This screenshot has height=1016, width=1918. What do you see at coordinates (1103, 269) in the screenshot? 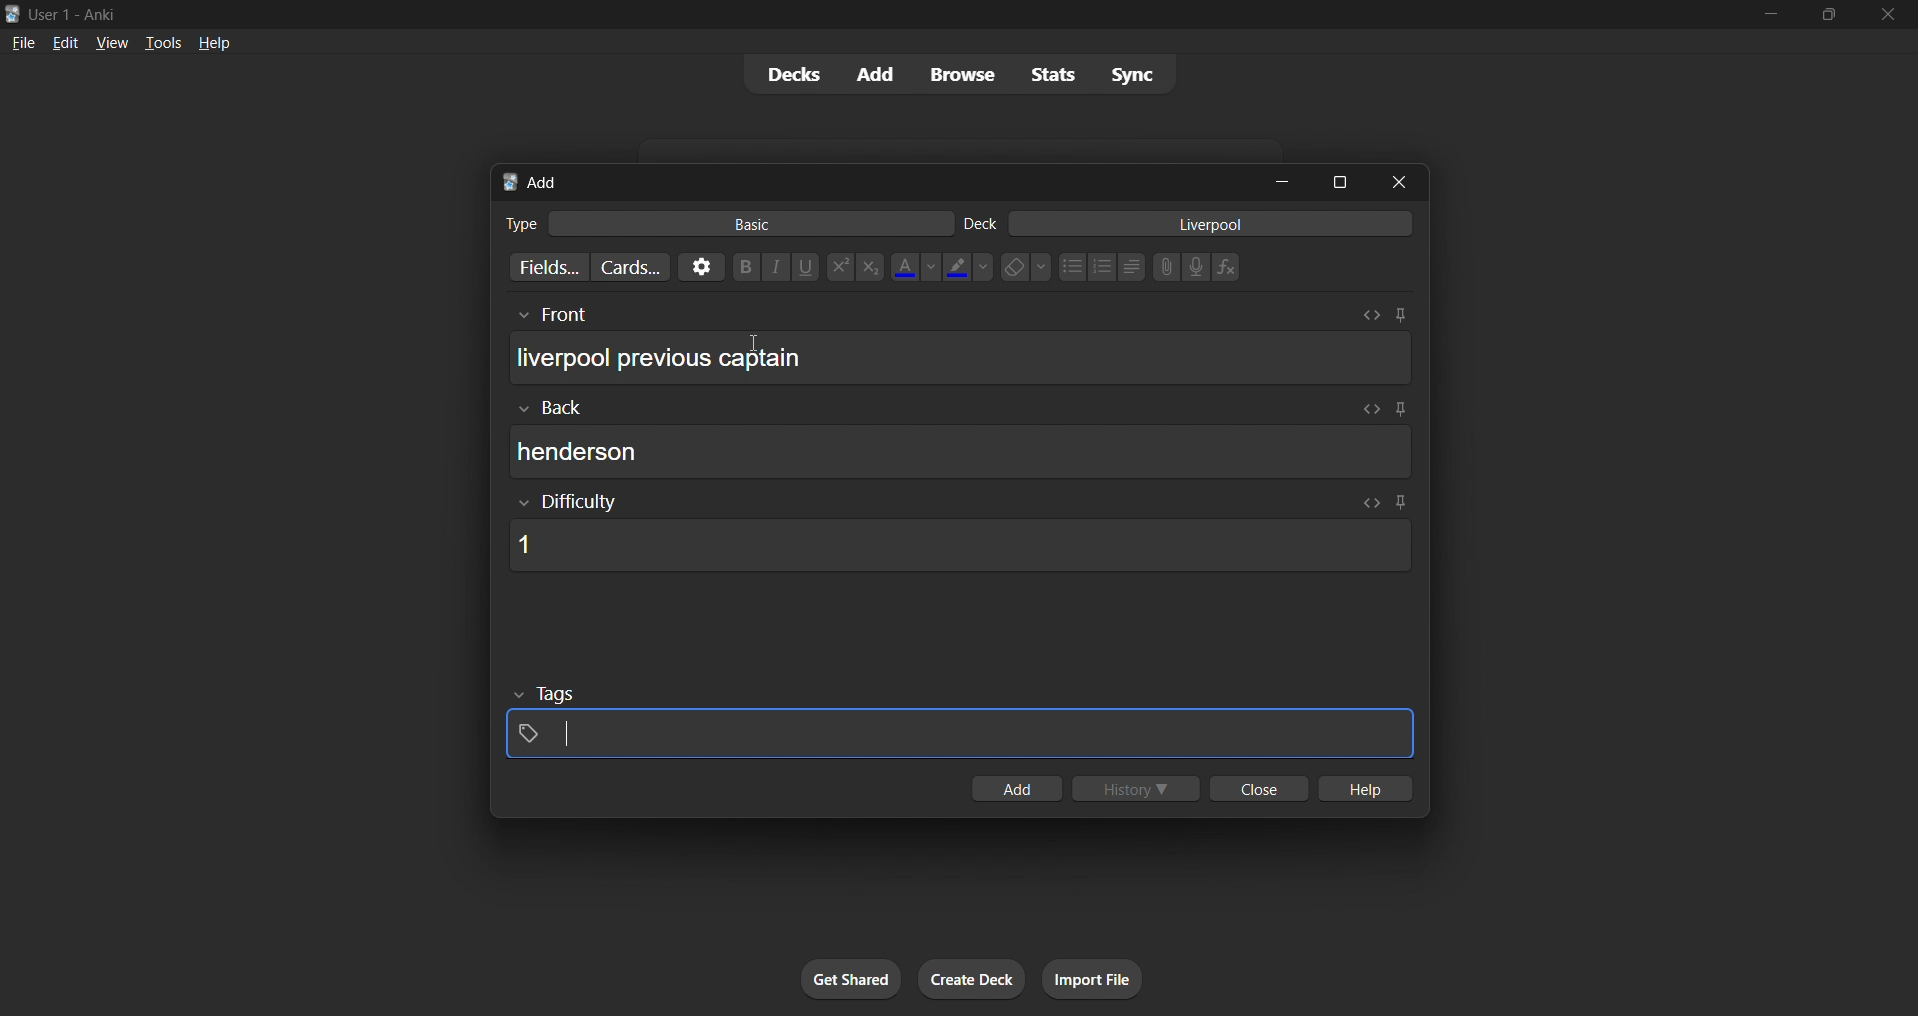
I see `numbered list` at bounding box center [1103, 269].